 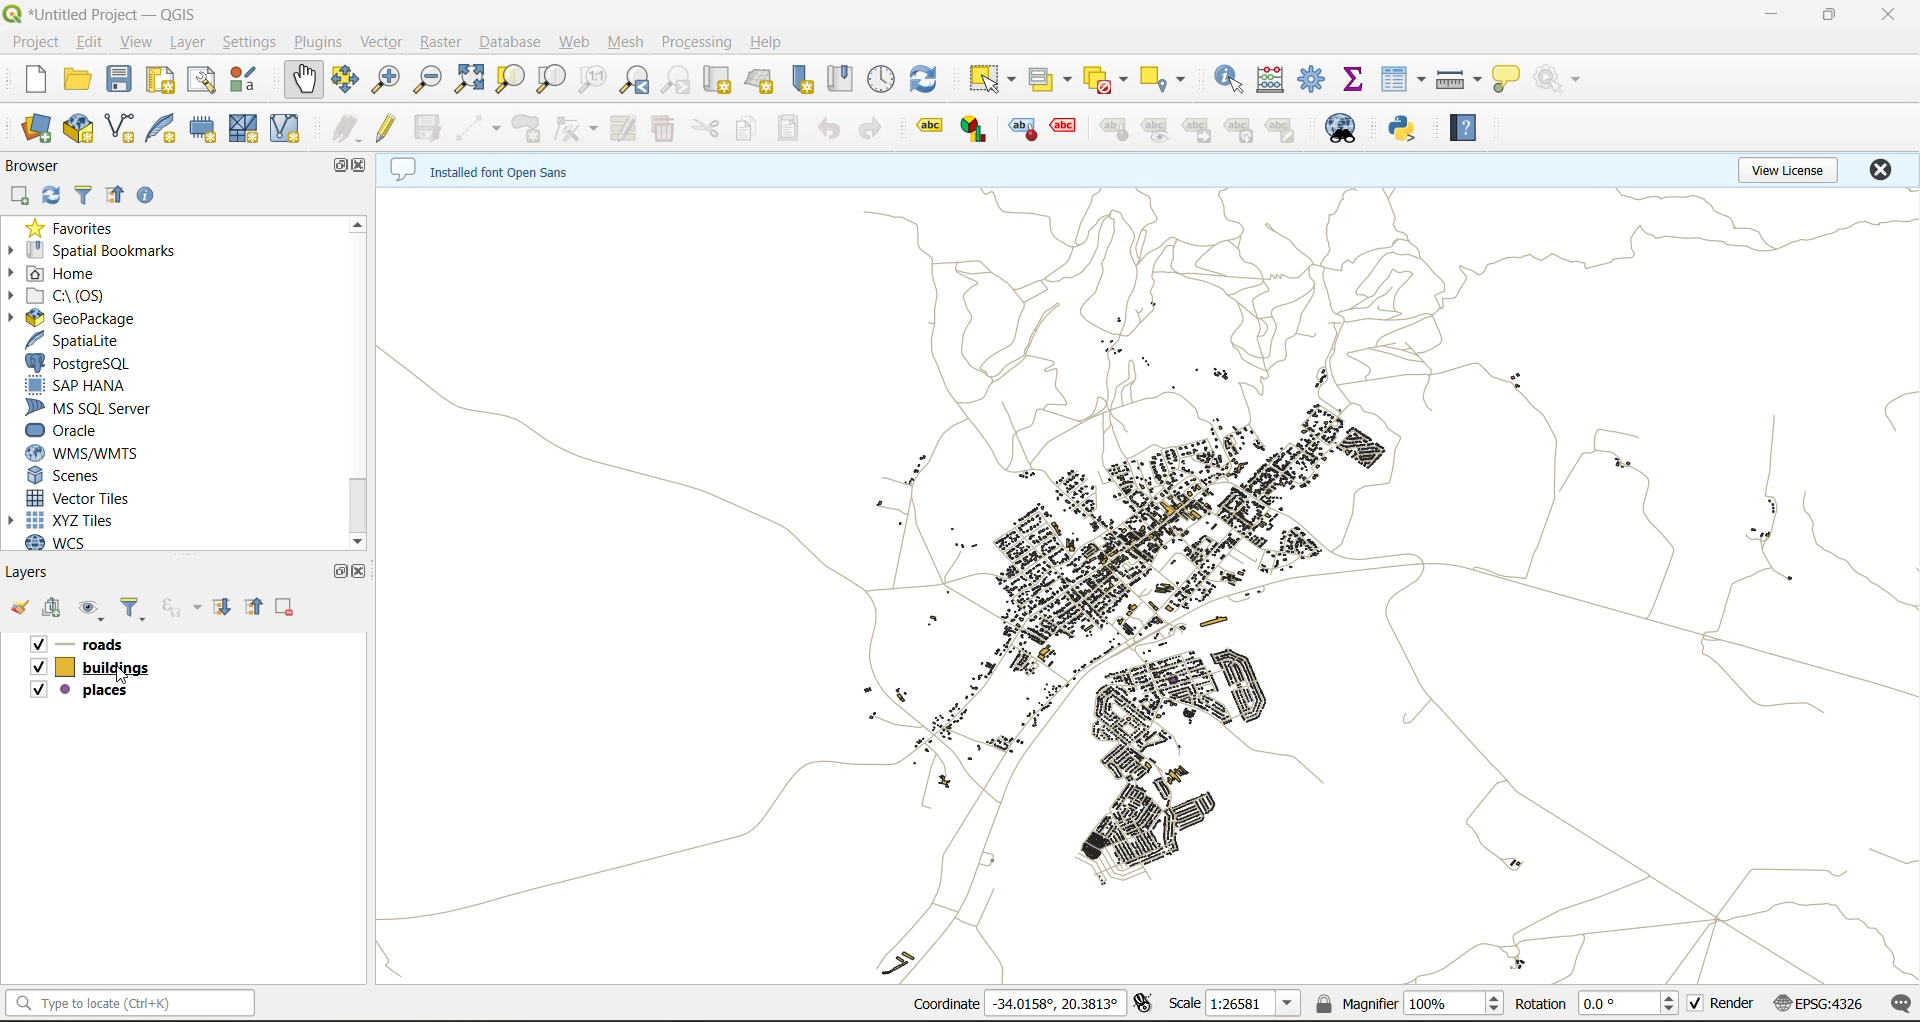 I want to click on collapse all, so click(x=253, y=608).